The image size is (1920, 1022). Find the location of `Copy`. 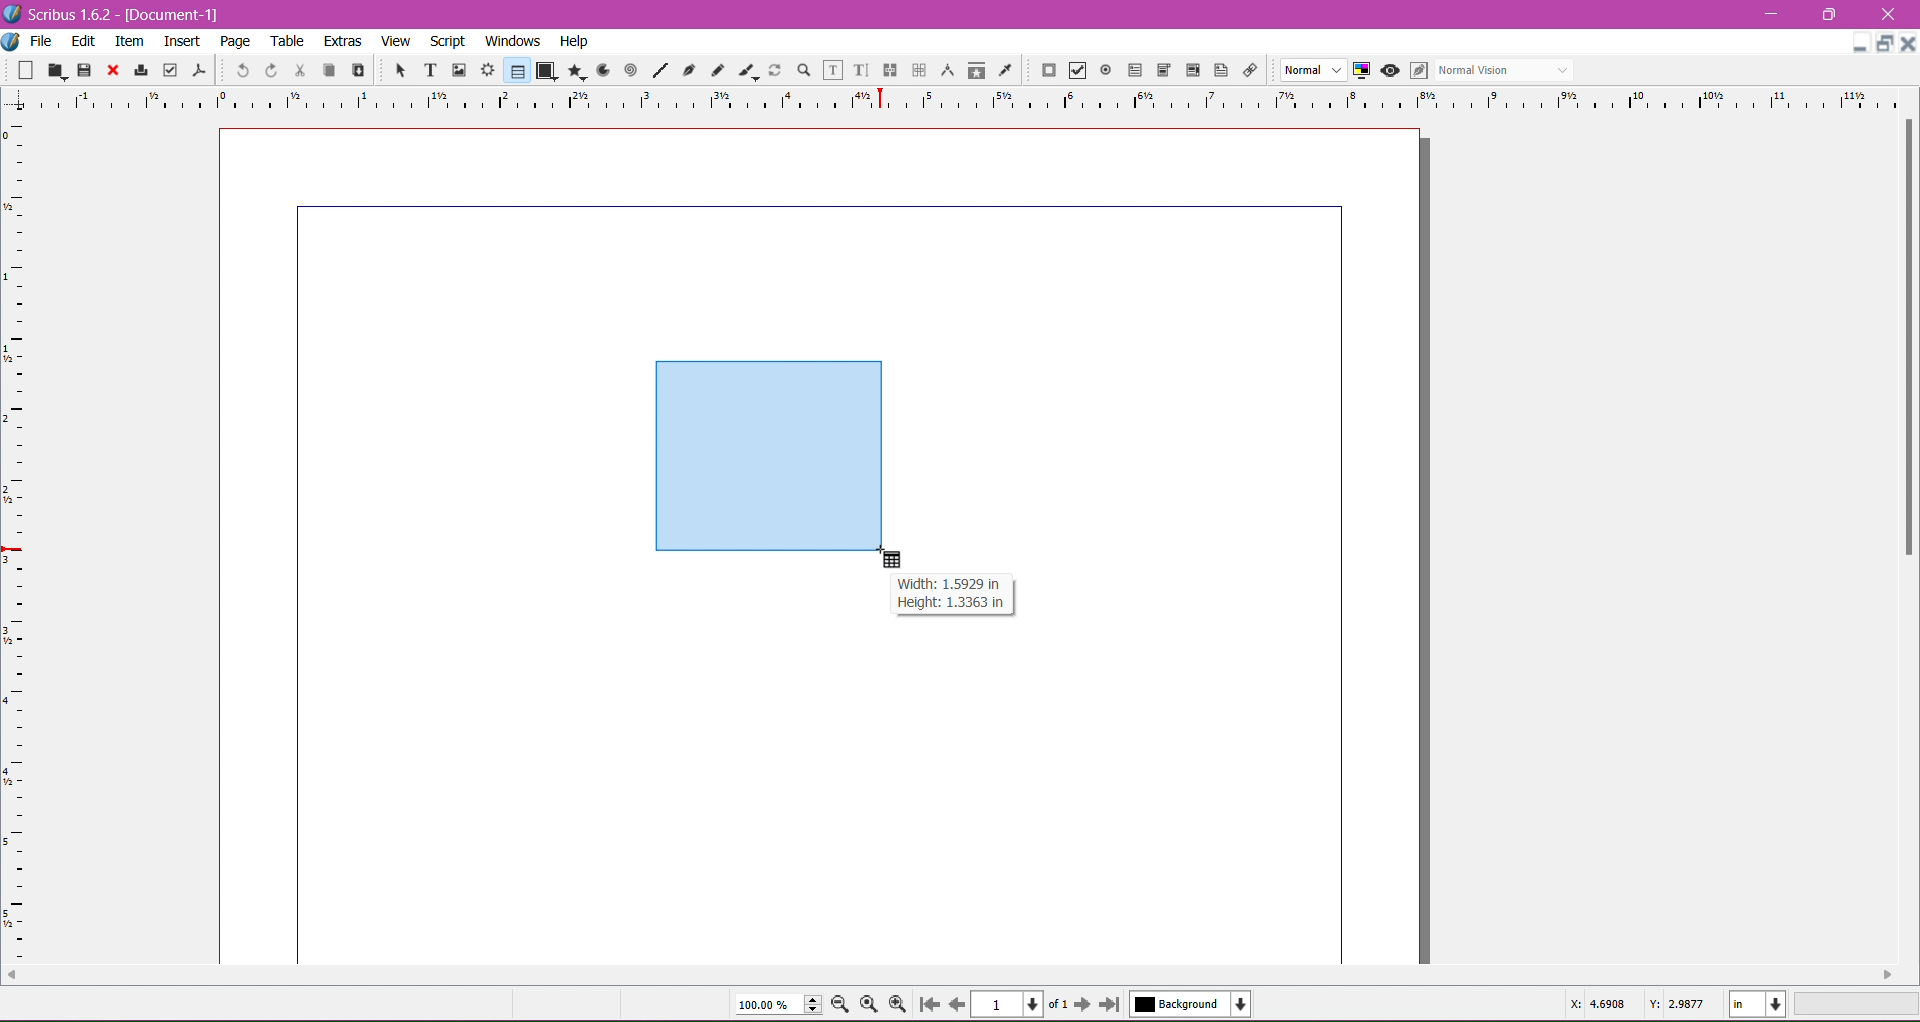

Copy is located at coordinates (326, 69).